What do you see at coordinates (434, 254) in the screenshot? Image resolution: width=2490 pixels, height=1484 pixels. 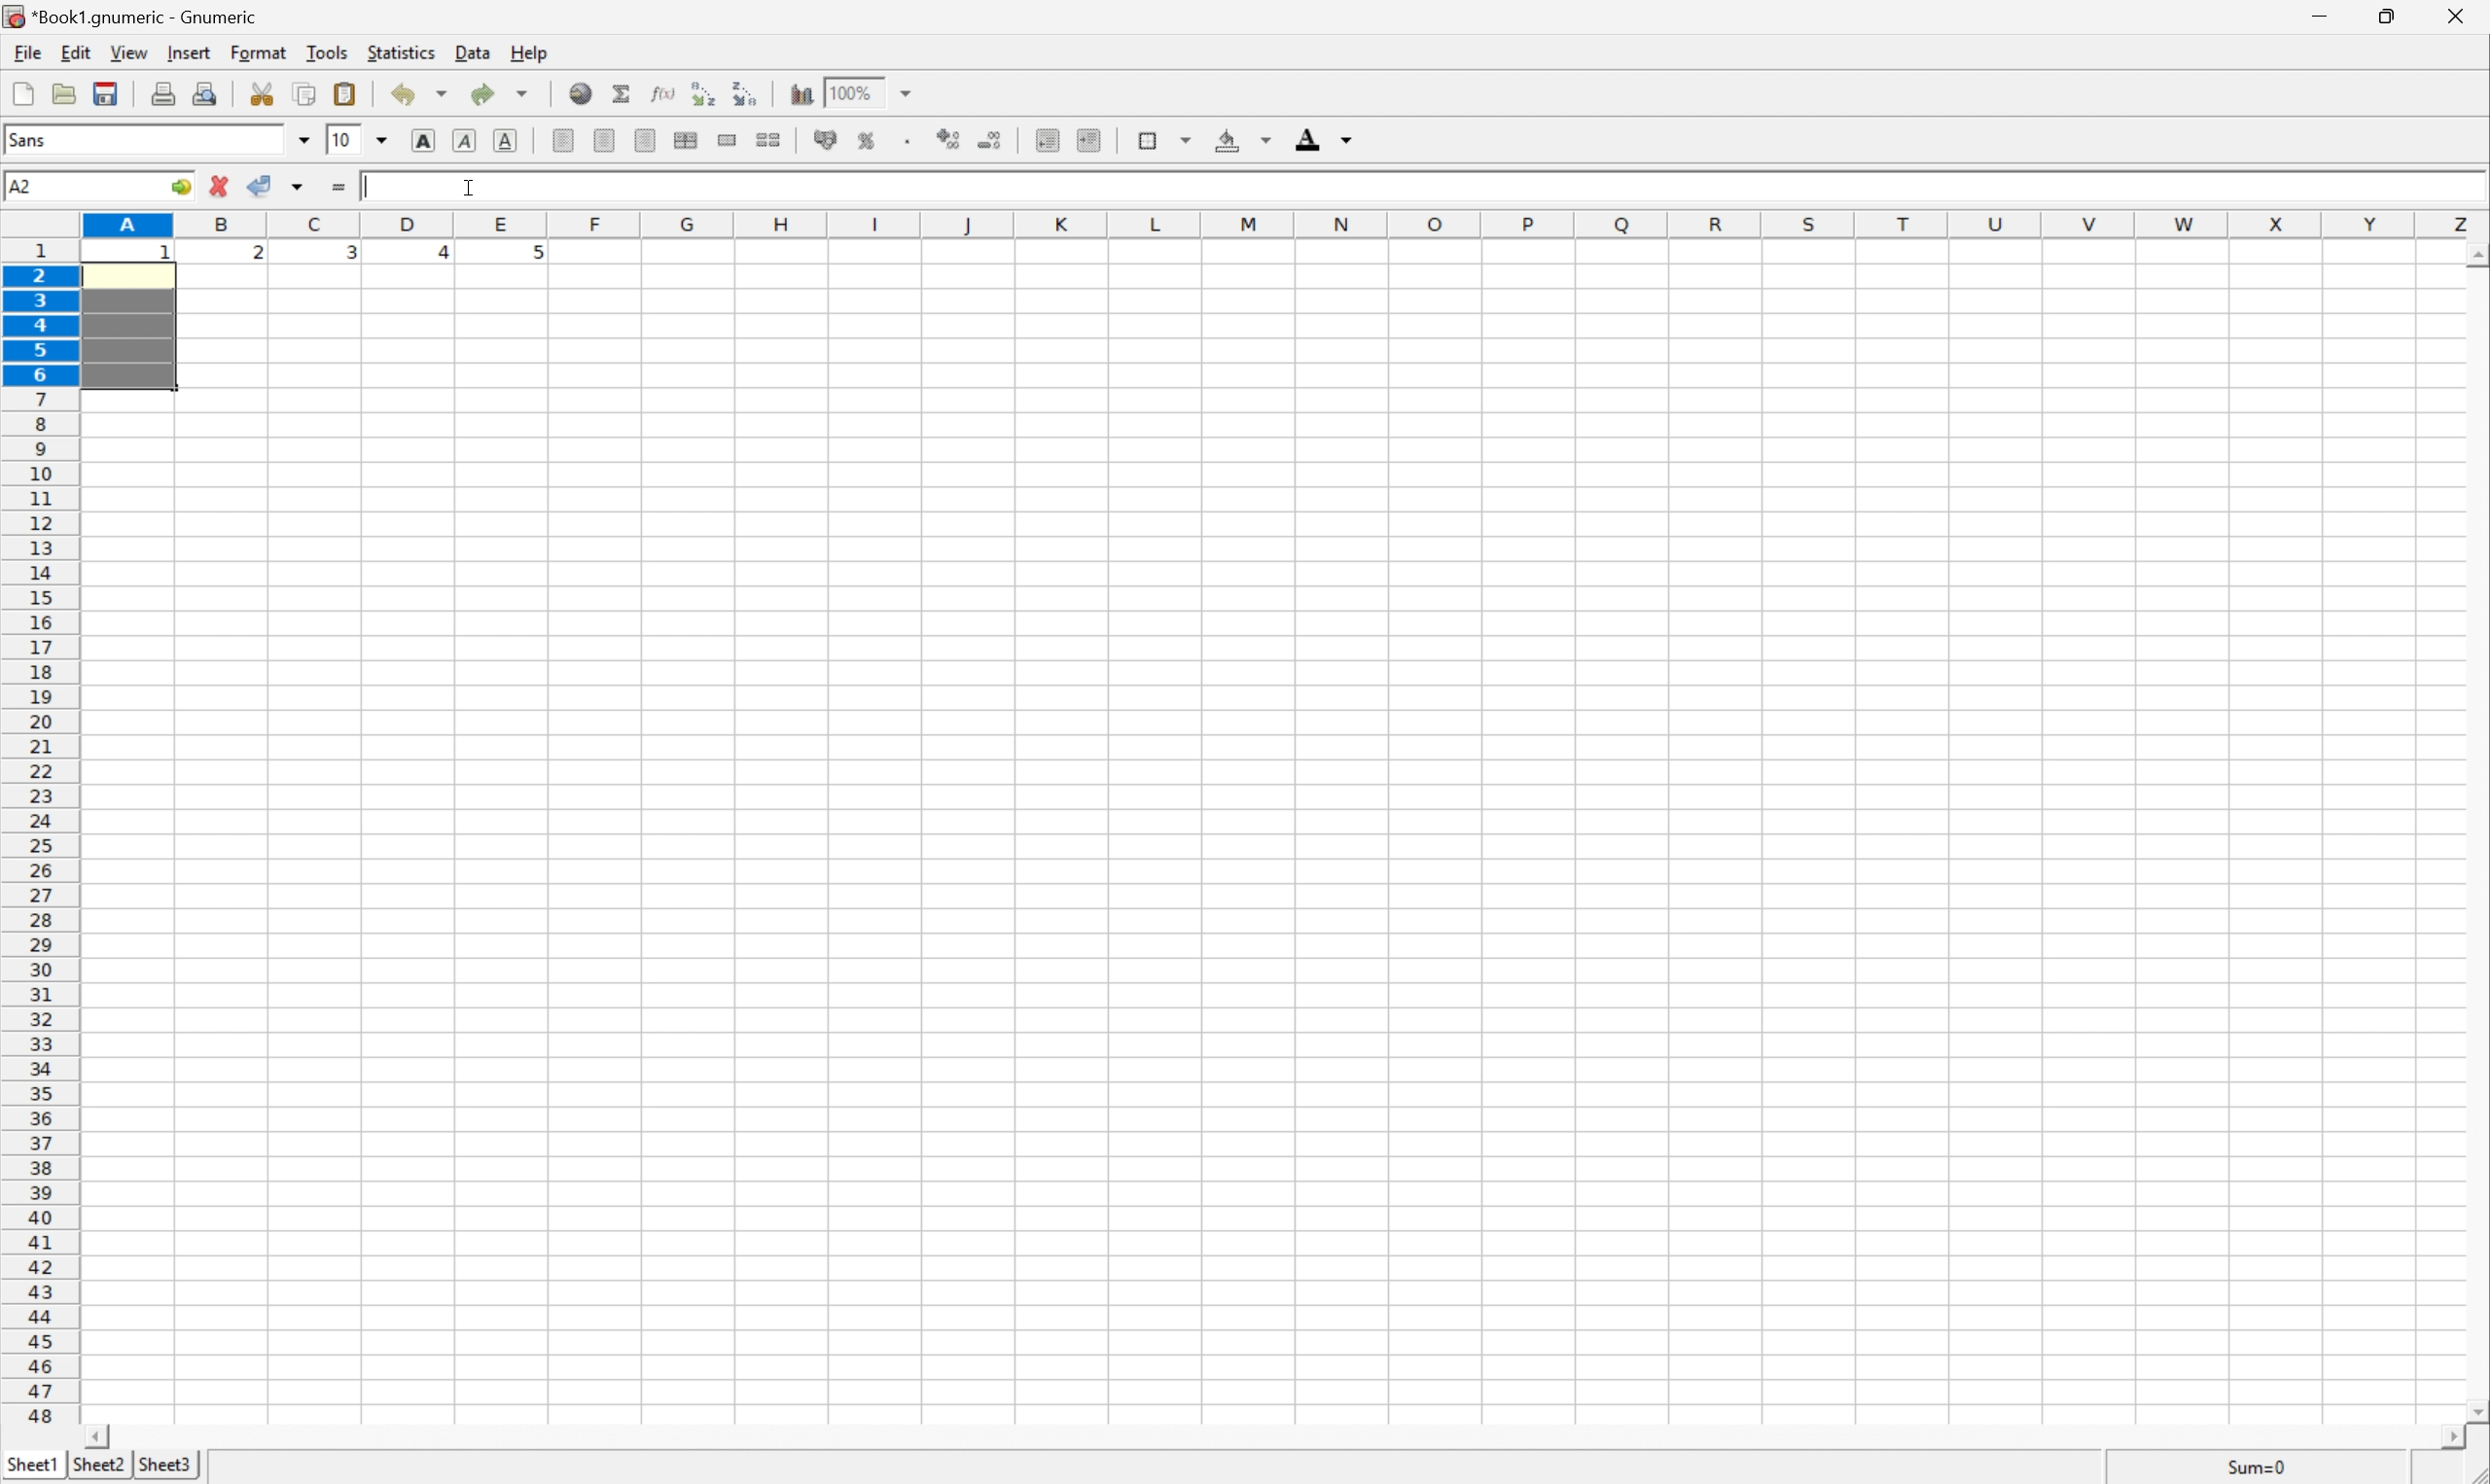 I see `4` at bounding box center [434, 254].